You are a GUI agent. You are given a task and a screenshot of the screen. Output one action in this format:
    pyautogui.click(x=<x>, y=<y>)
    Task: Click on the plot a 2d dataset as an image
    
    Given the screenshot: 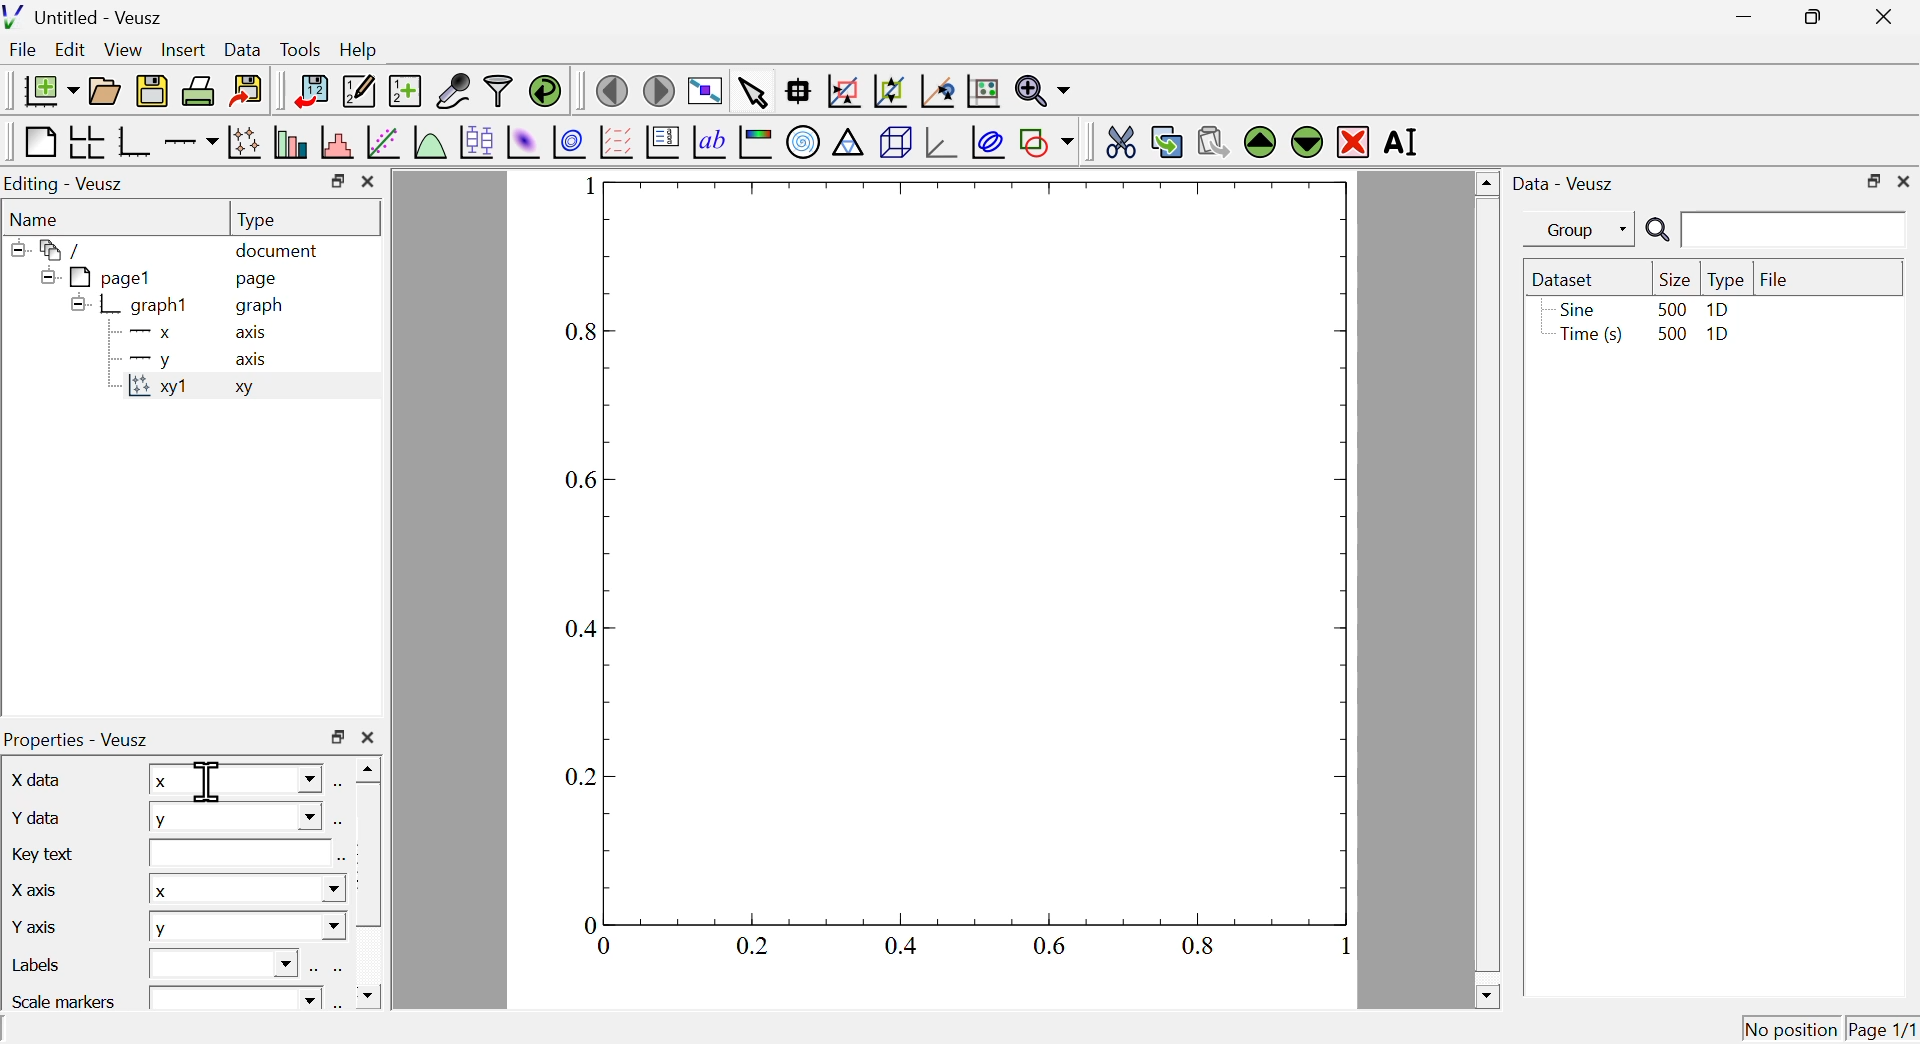 What is the action you would take?
    pyautogui.click(x=524, y=141)
    